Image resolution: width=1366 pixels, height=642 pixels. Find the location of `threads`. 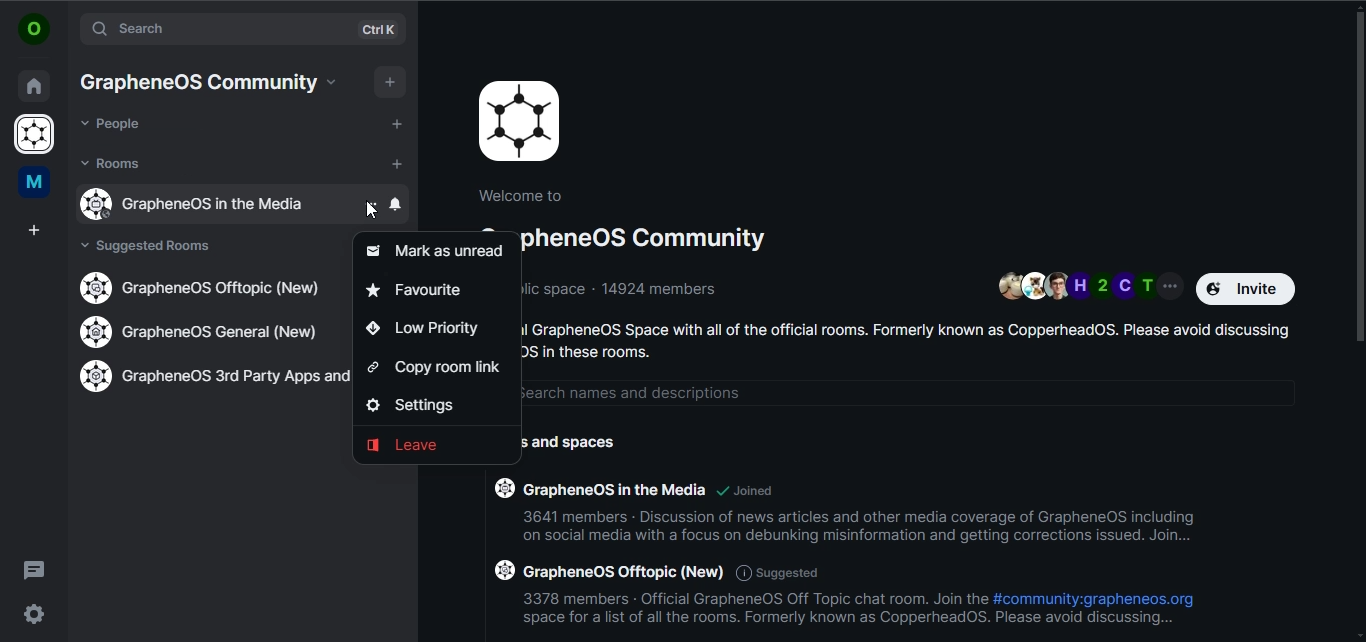

threads is located at coordinates (34, 569).